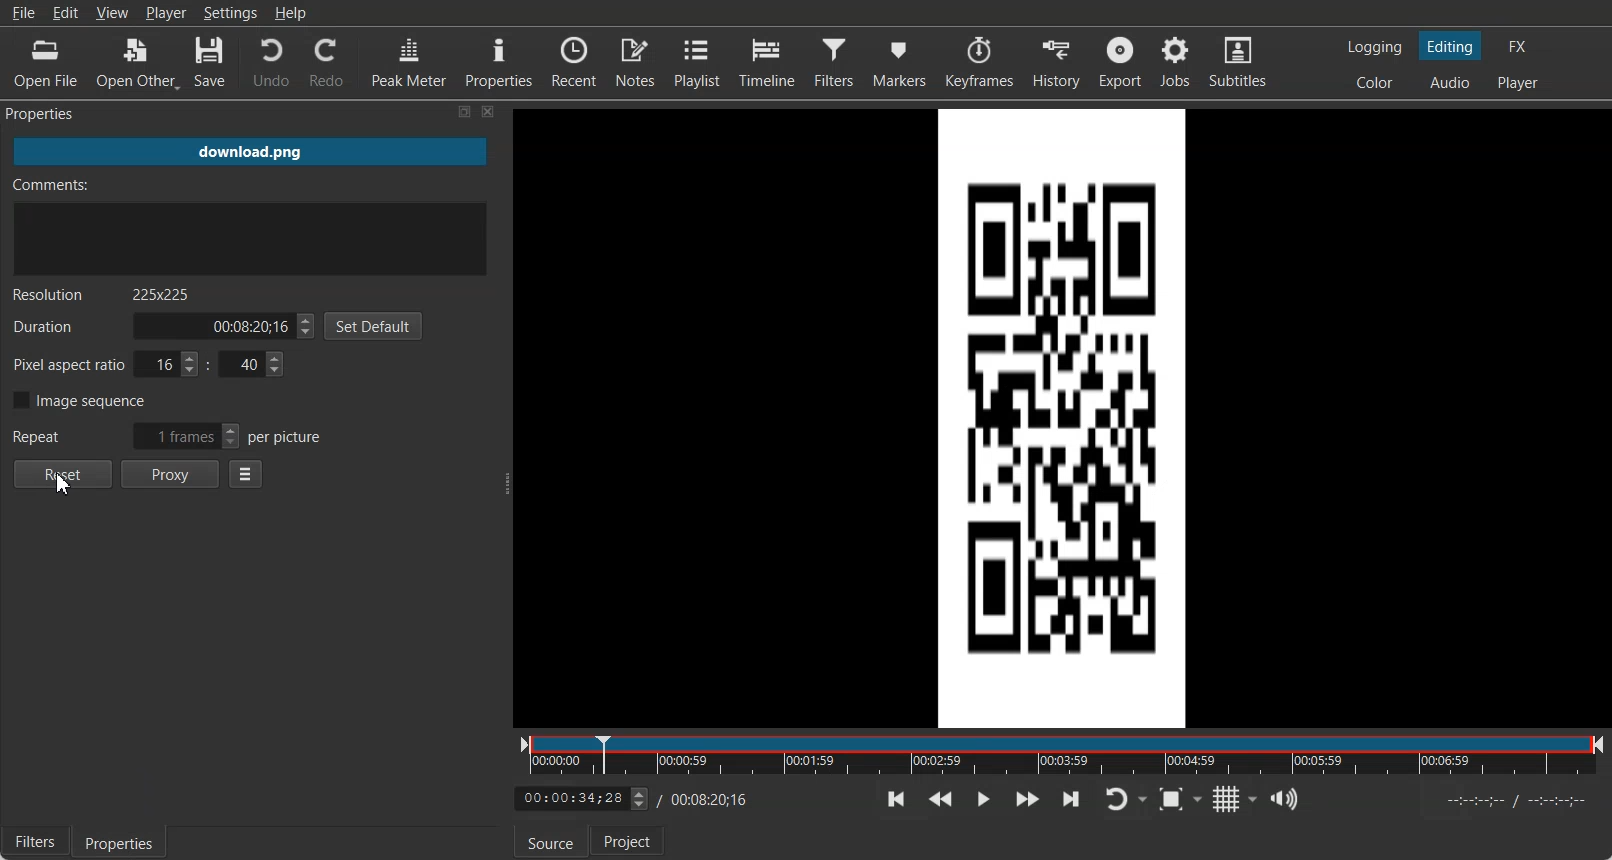  What do you see at coordinates (574, 61) in the screenshot?
I see `Recent` at bounding box center [574, 61].